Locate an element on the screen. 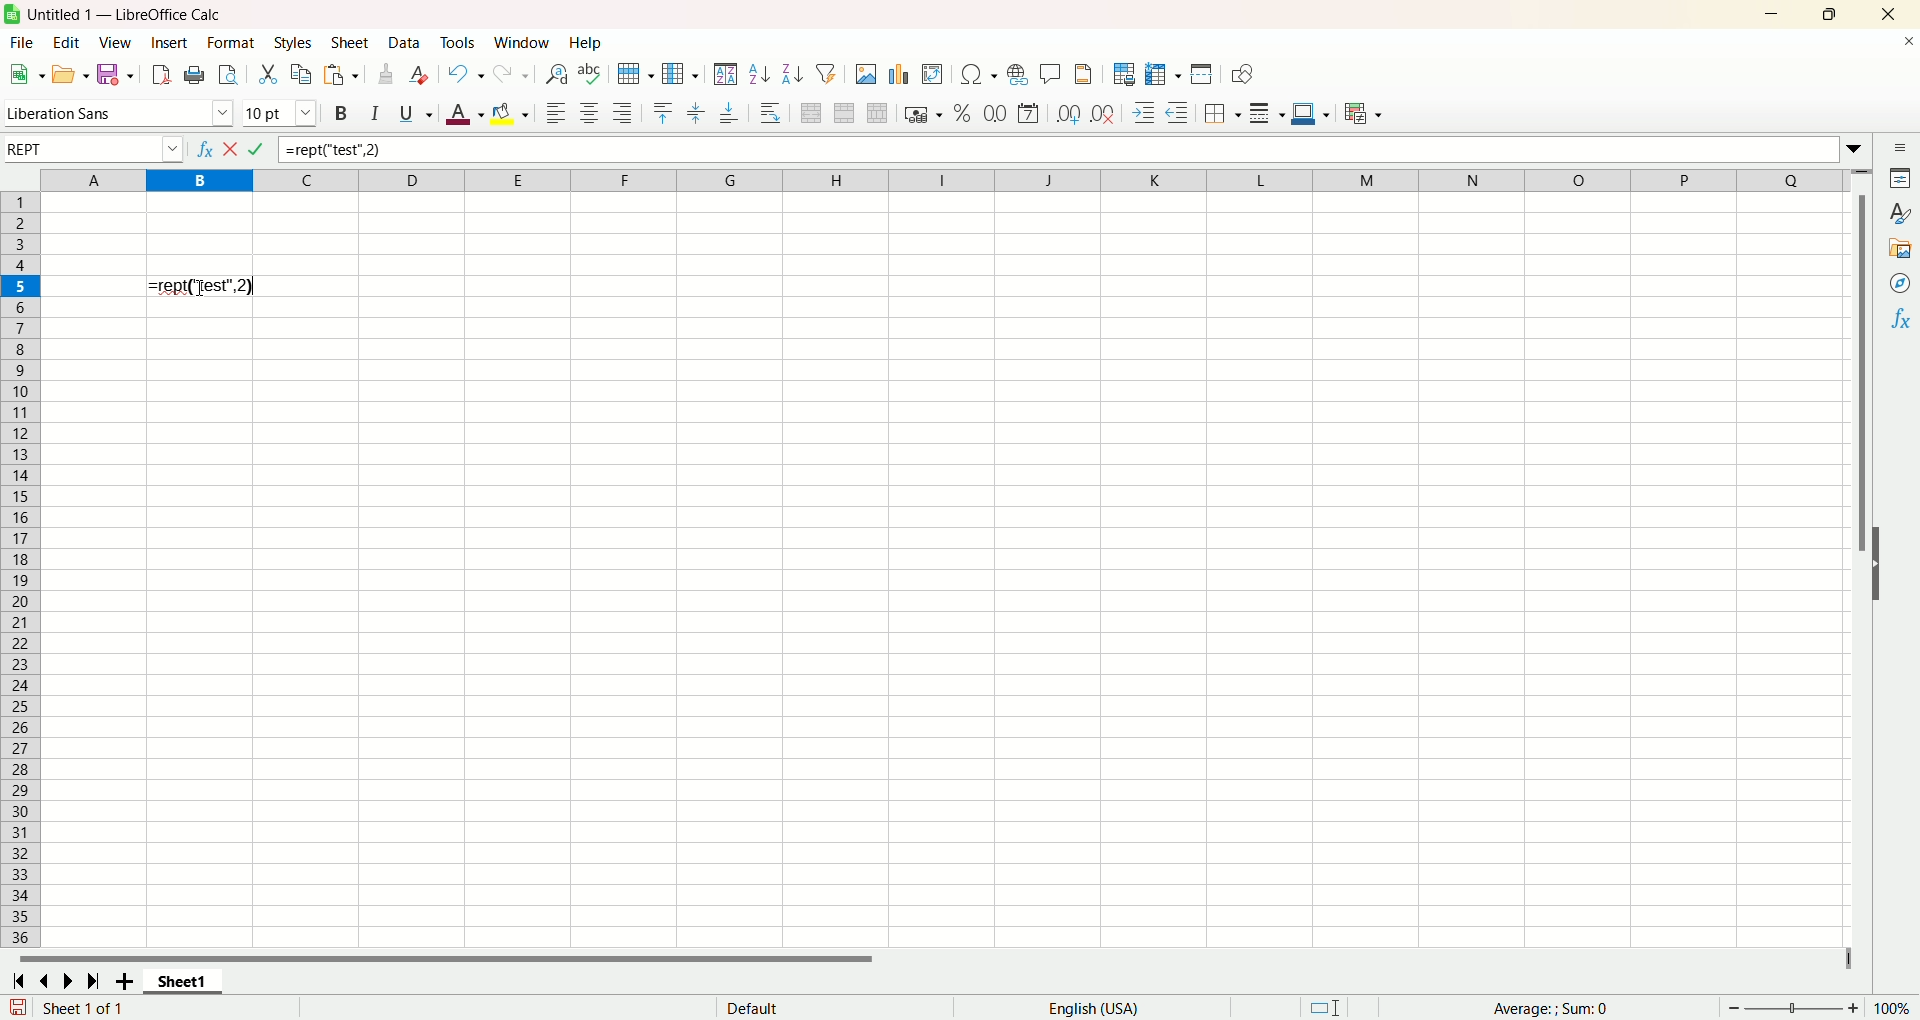 This screenshot has height=1020, width=1920. font color is located at coordinates (464, 116).